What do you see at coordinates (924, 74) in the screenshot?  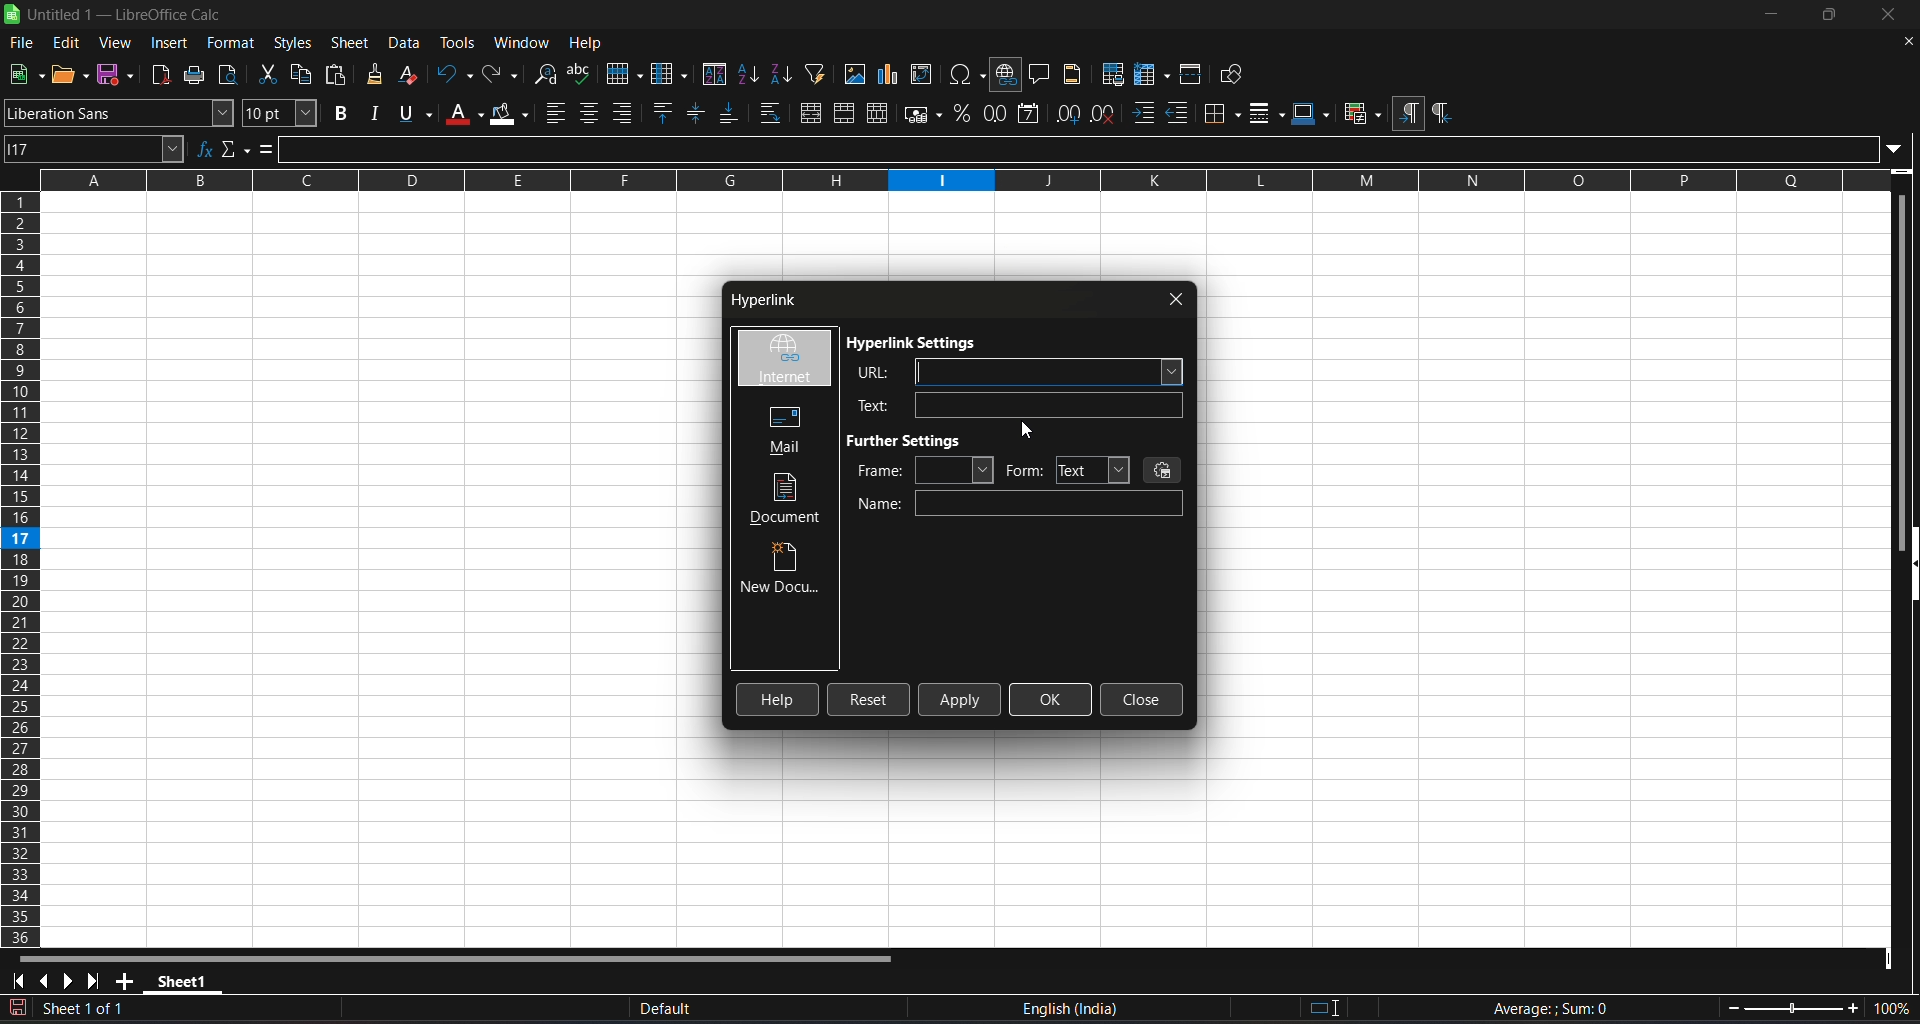 I see `insert or edit pivot table` at bounding box center [924, 74].